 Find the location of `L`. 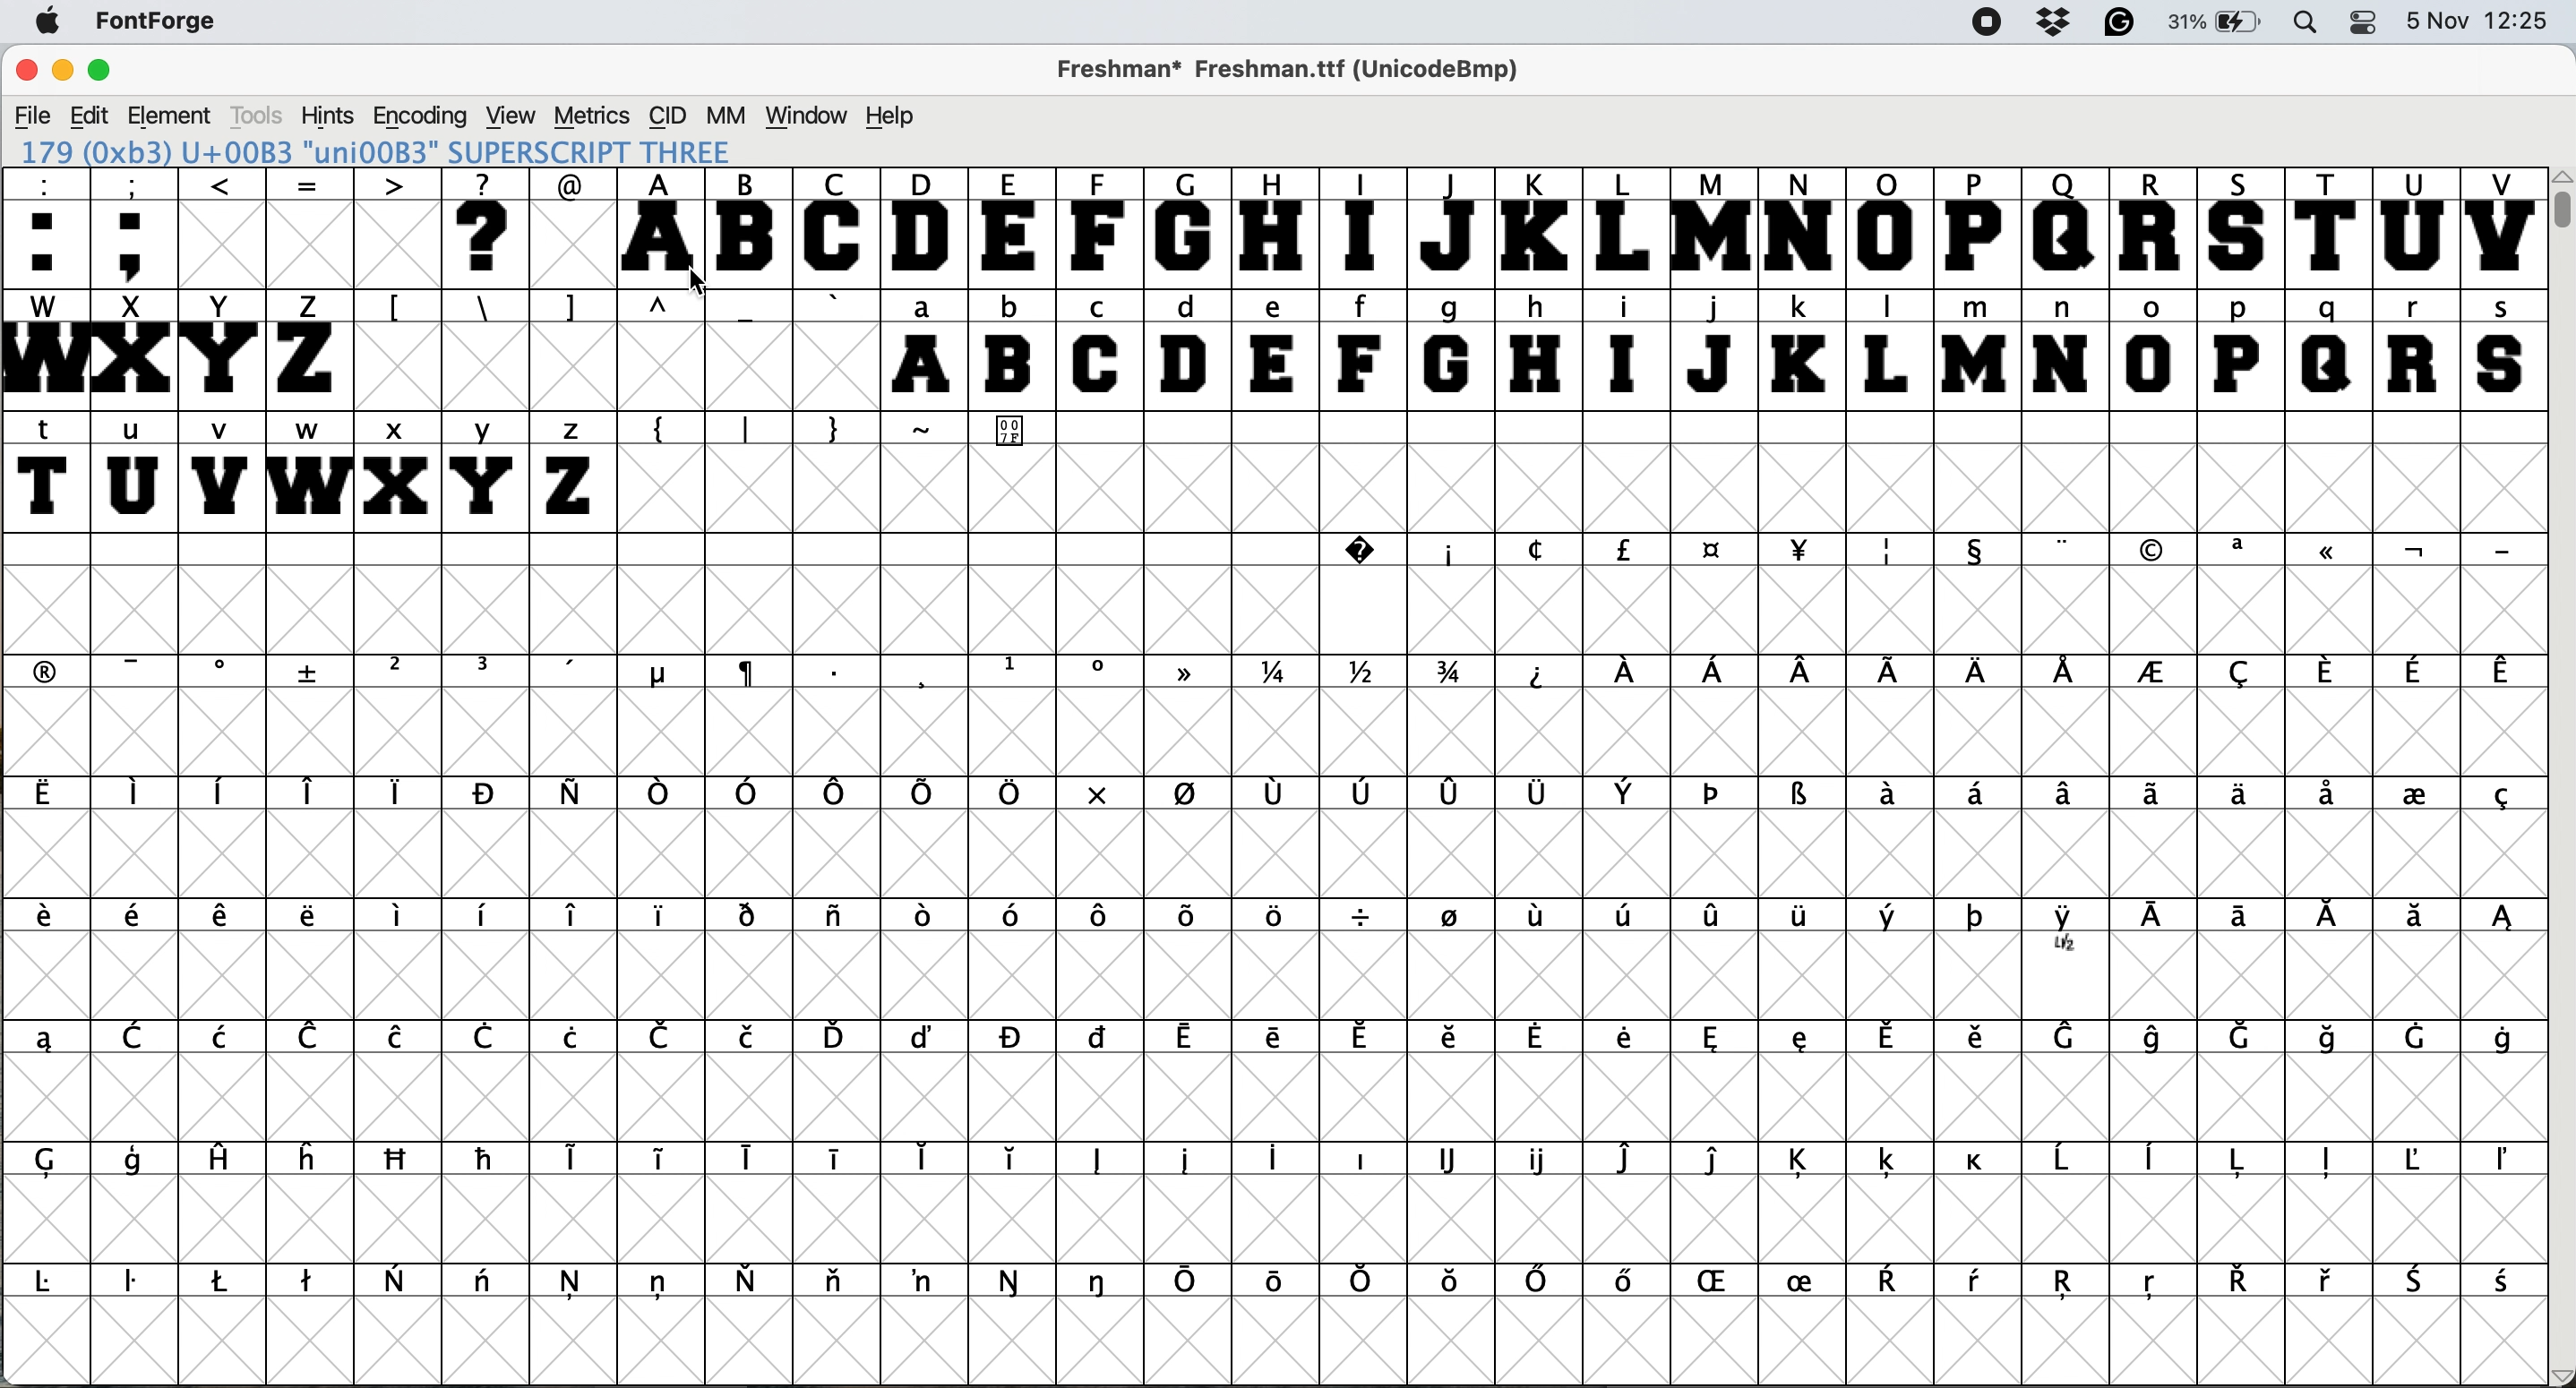

L is located at coordinates (1624, 227).